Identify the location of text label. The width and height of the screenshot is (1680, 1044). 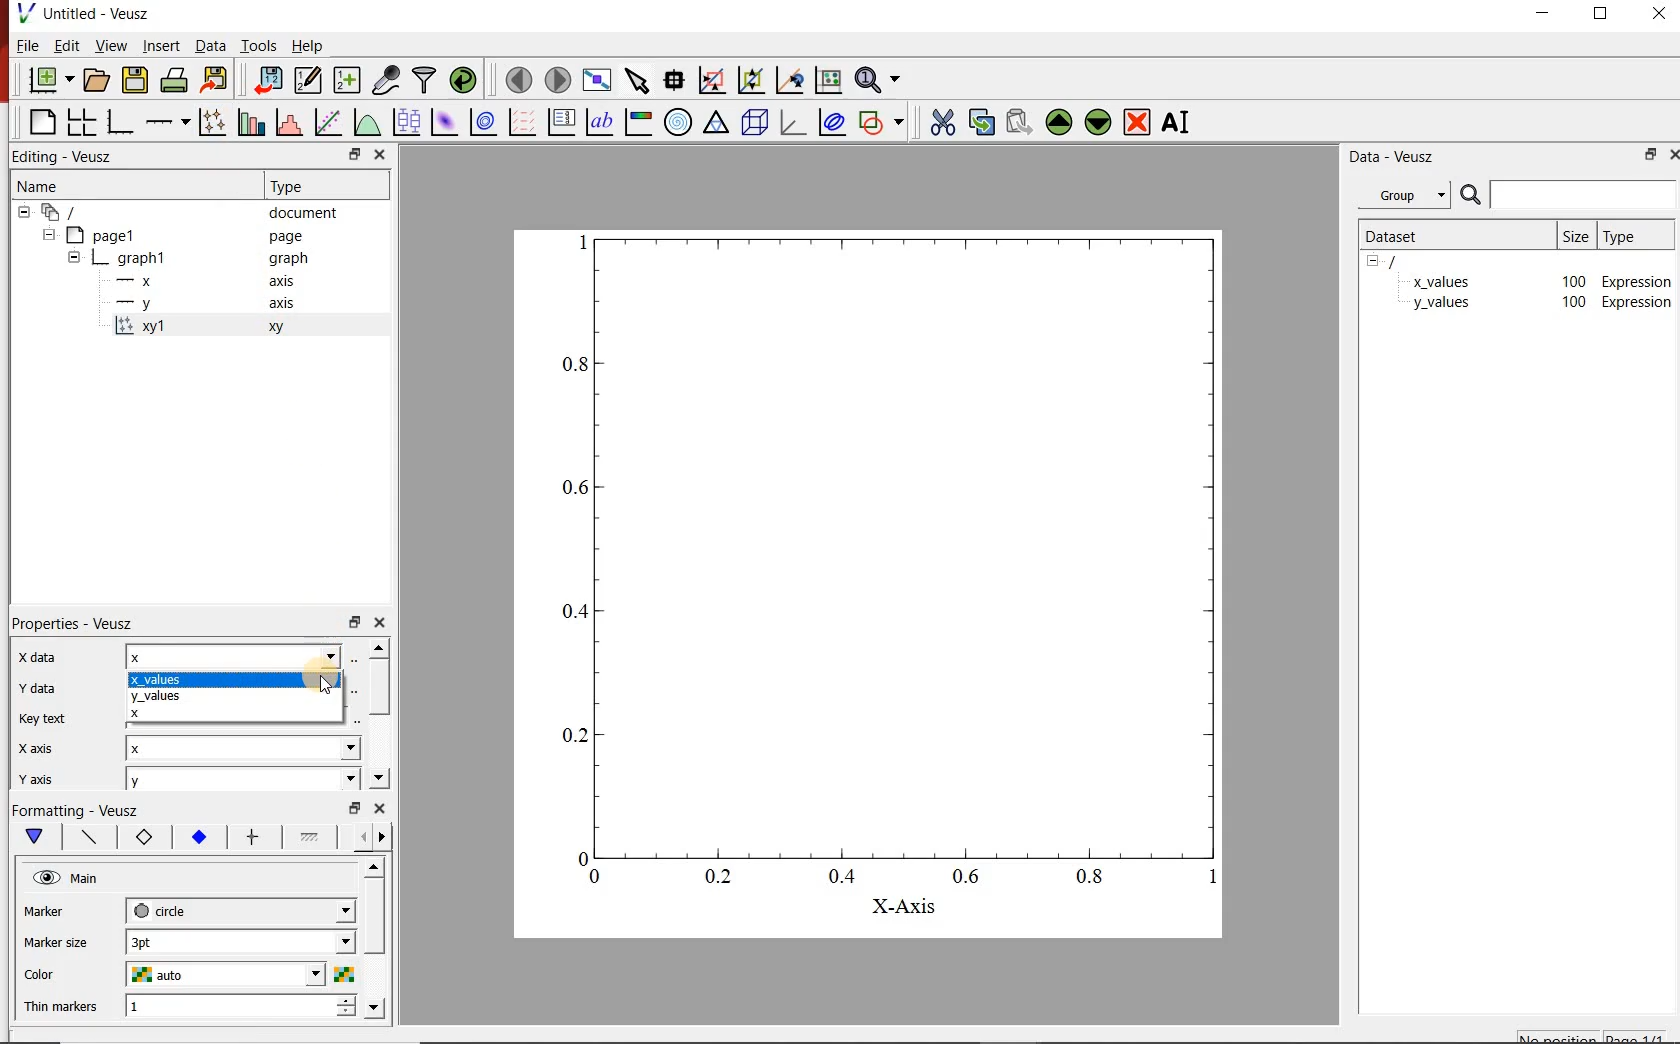
(597, 122).